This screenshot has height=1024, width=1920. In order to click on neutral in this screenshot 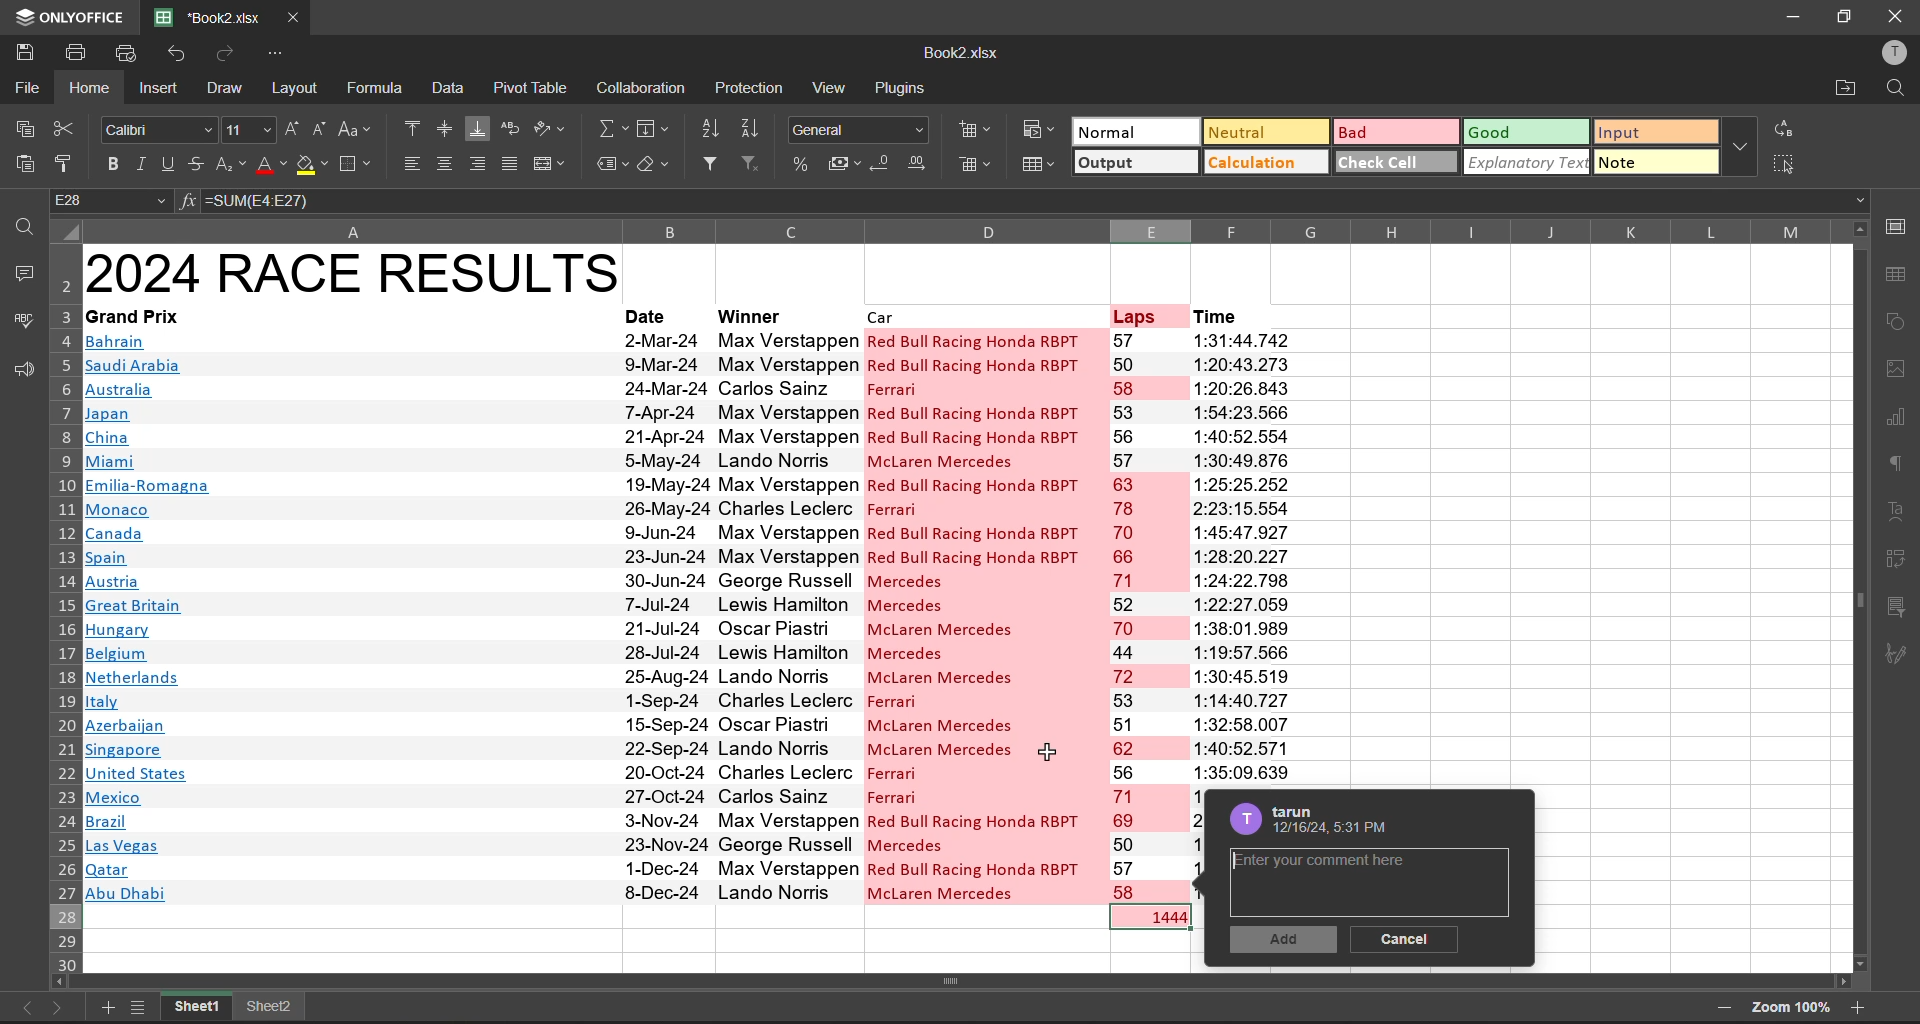, I will do `click(1261, 133)`.